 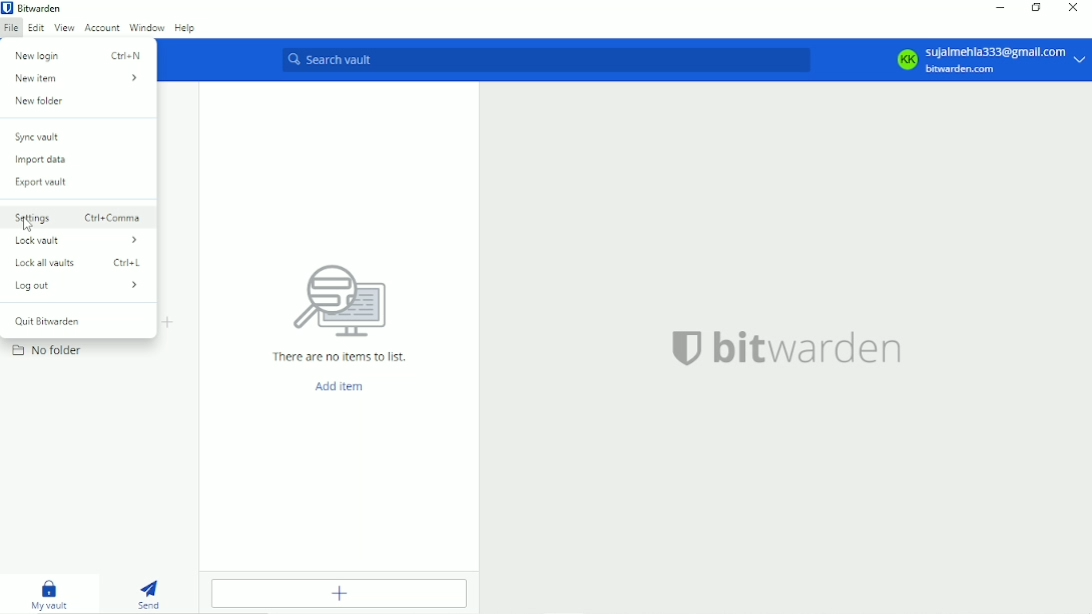 What do you see at coordinates (47, 354) in the screenshot?
I see `No folder` at bounding box center [47, 354].